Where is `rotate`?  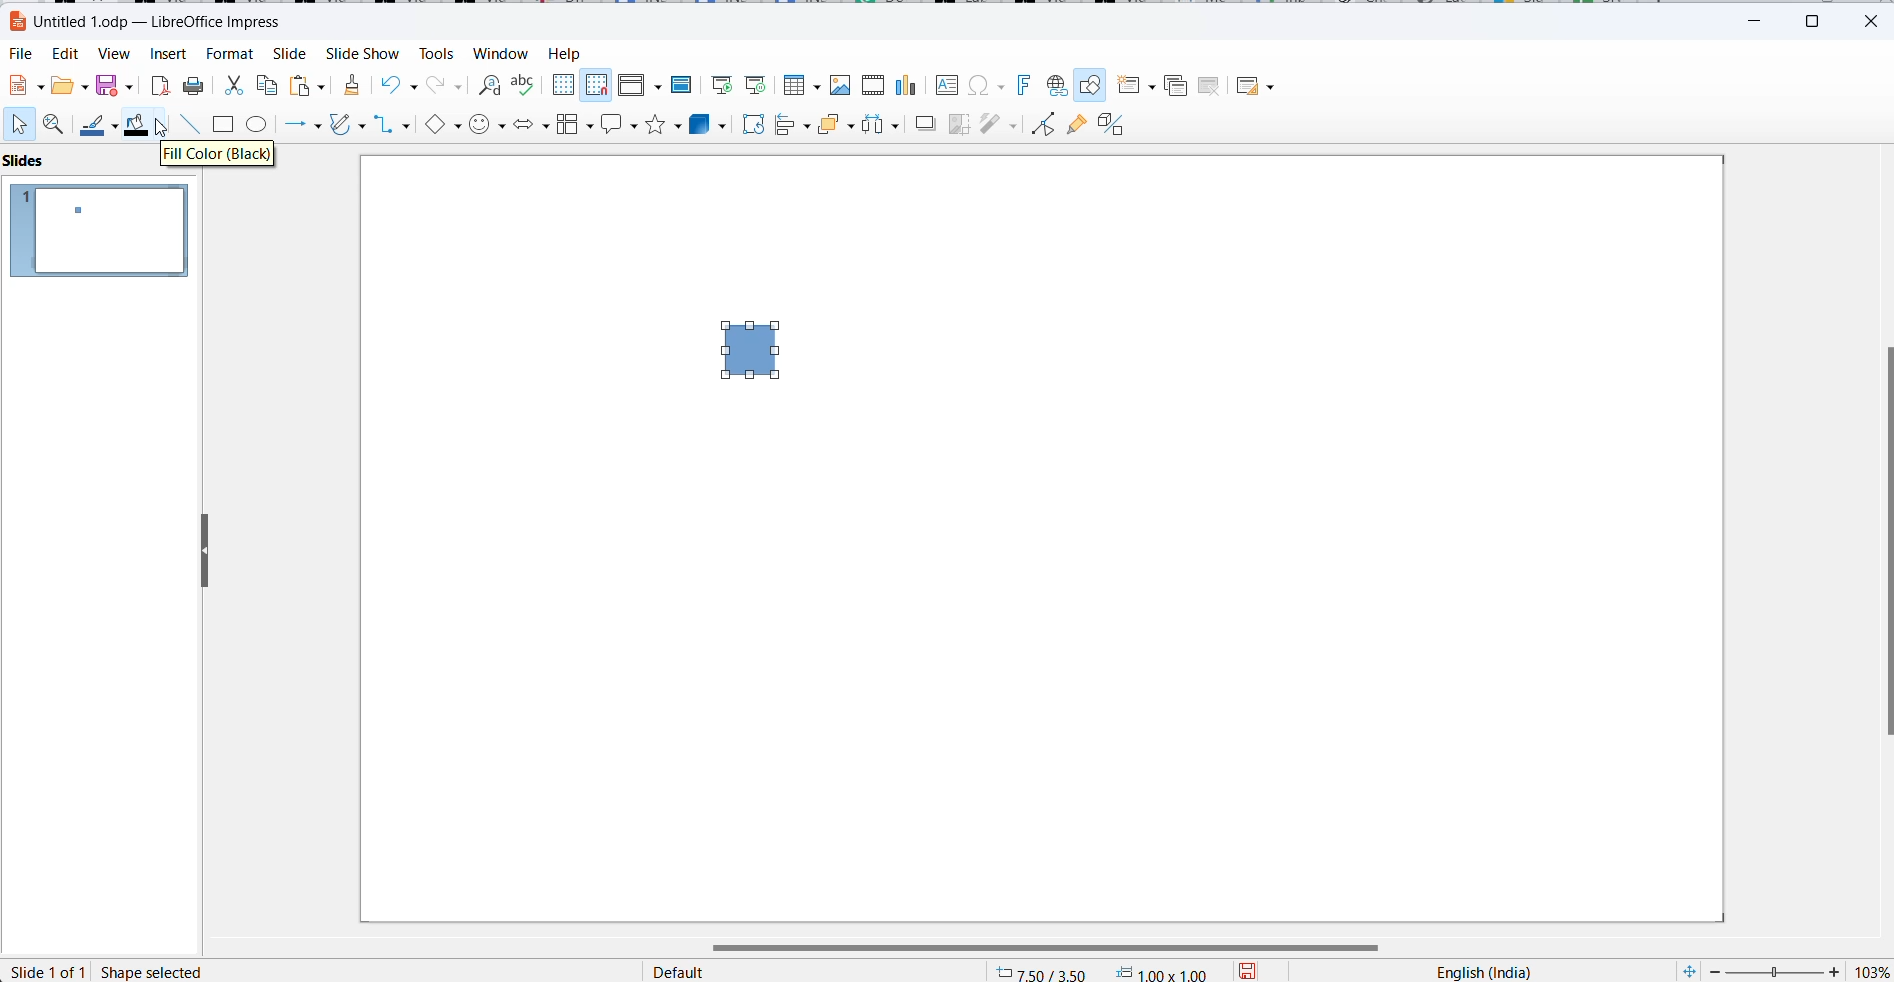
rotate is located at coordinates (750, 125).